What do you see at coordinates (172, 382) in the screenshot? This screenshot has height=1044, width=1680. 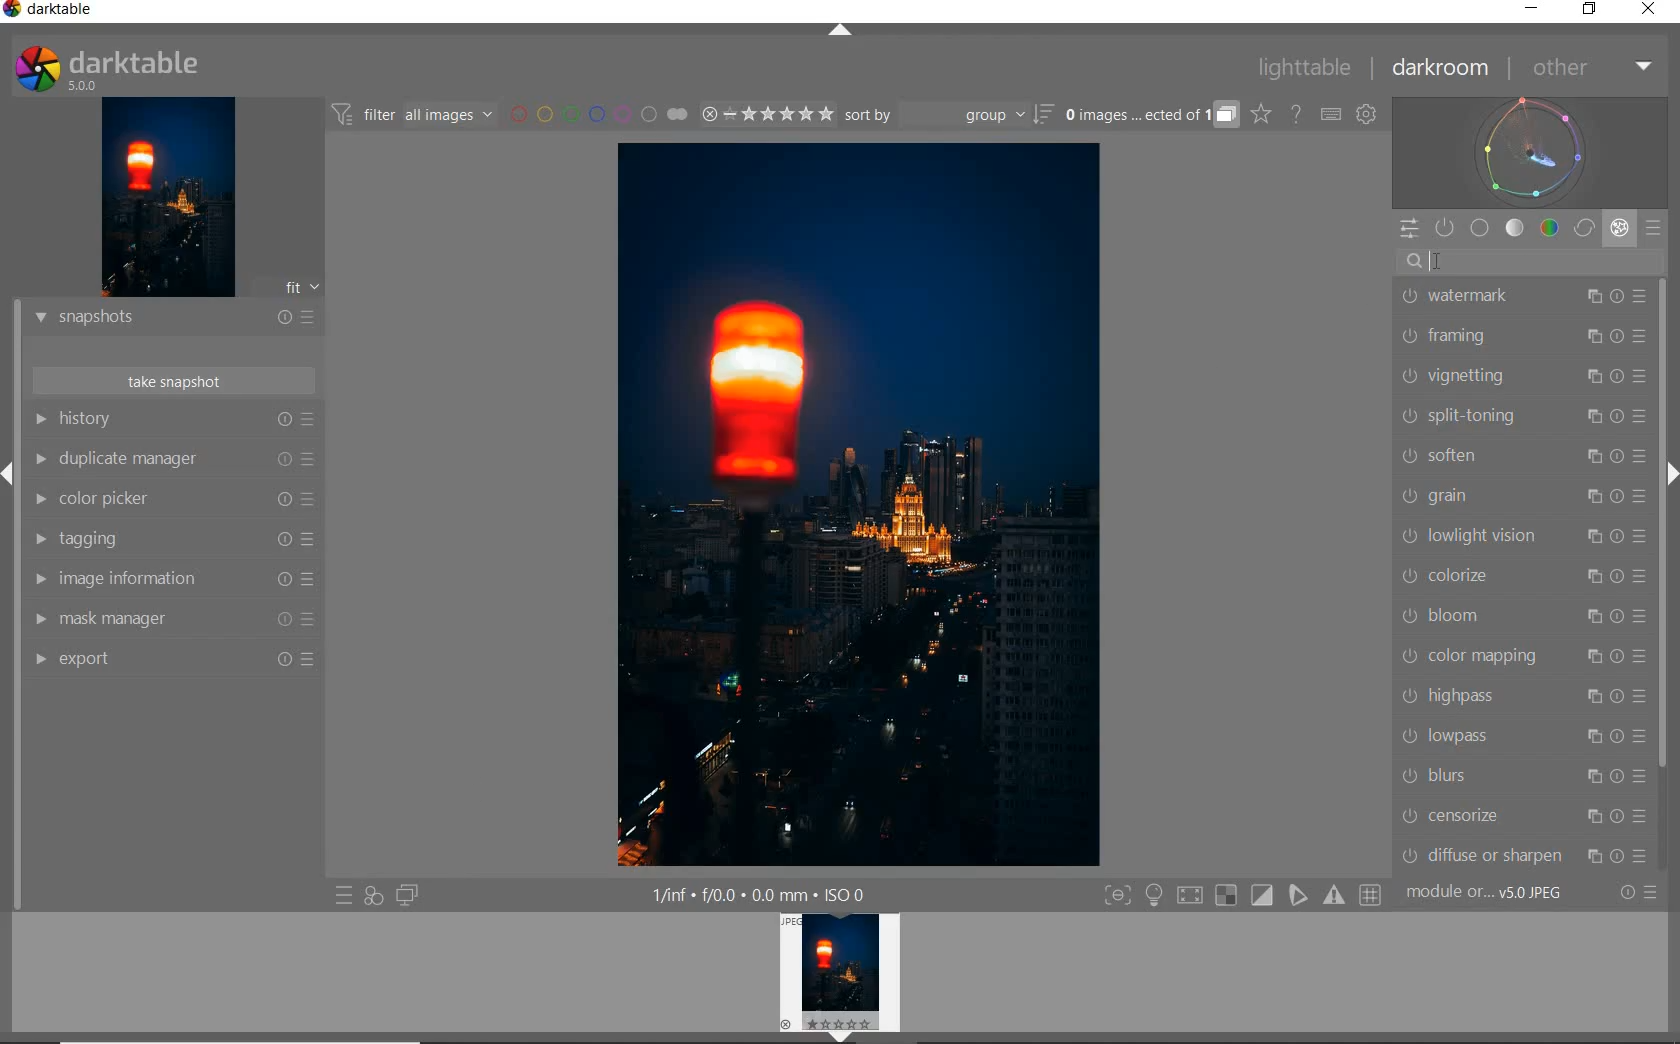 I see `TAKE SNAPSHOT` at bounding box center [172, 382].